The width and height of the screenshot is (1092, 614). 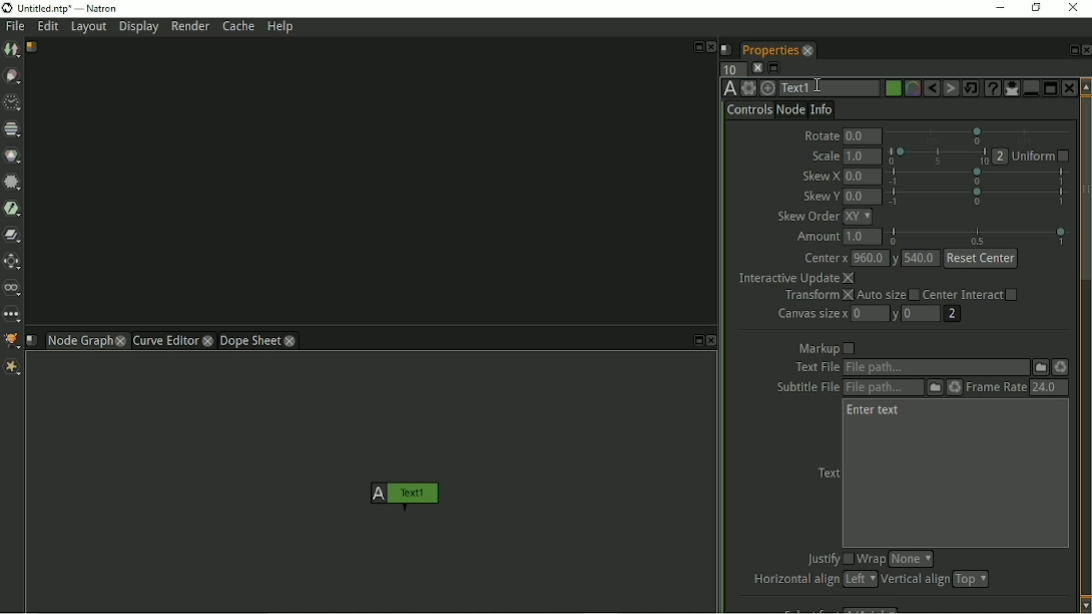 What do you see at coordinates (871, 559) in the screenshot?
I see `Wrap` at bounding box center [871, 559].